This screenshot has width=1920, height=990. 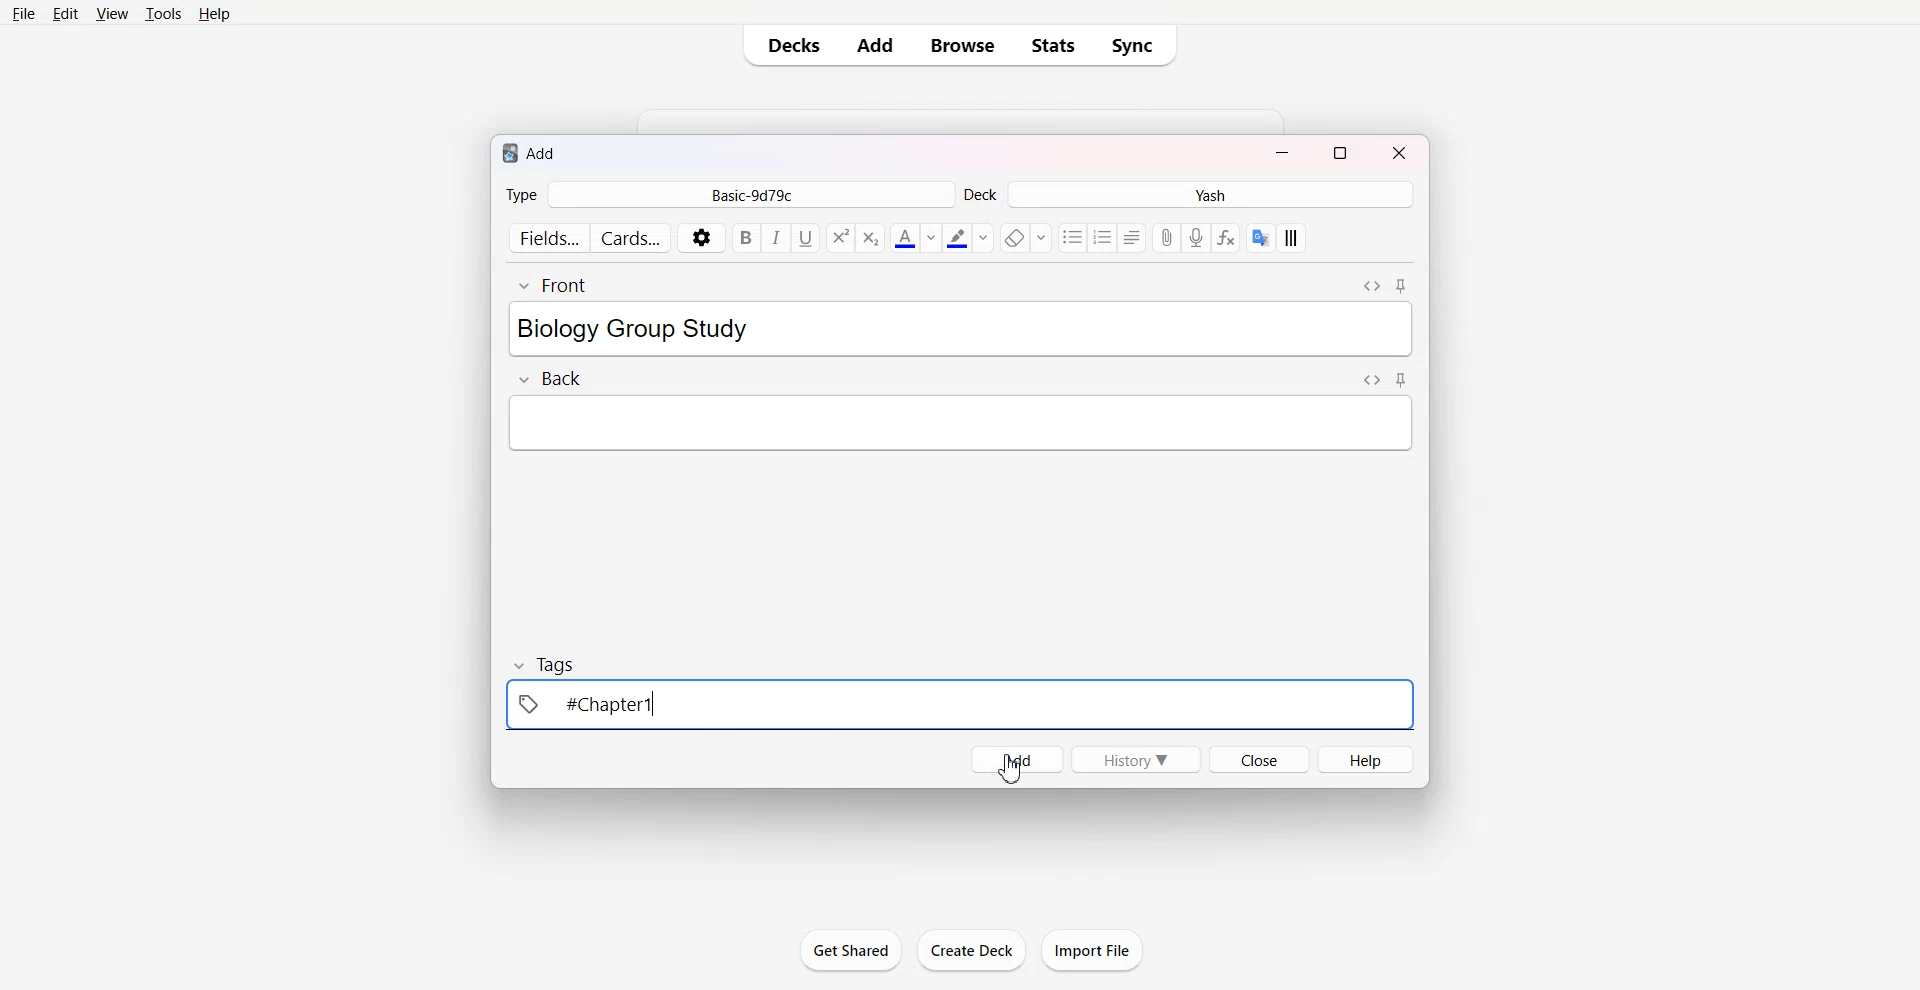 What do you see at coordinates (112, 15) in the screenshot?
I see `View` at bounding box center [112, 15].